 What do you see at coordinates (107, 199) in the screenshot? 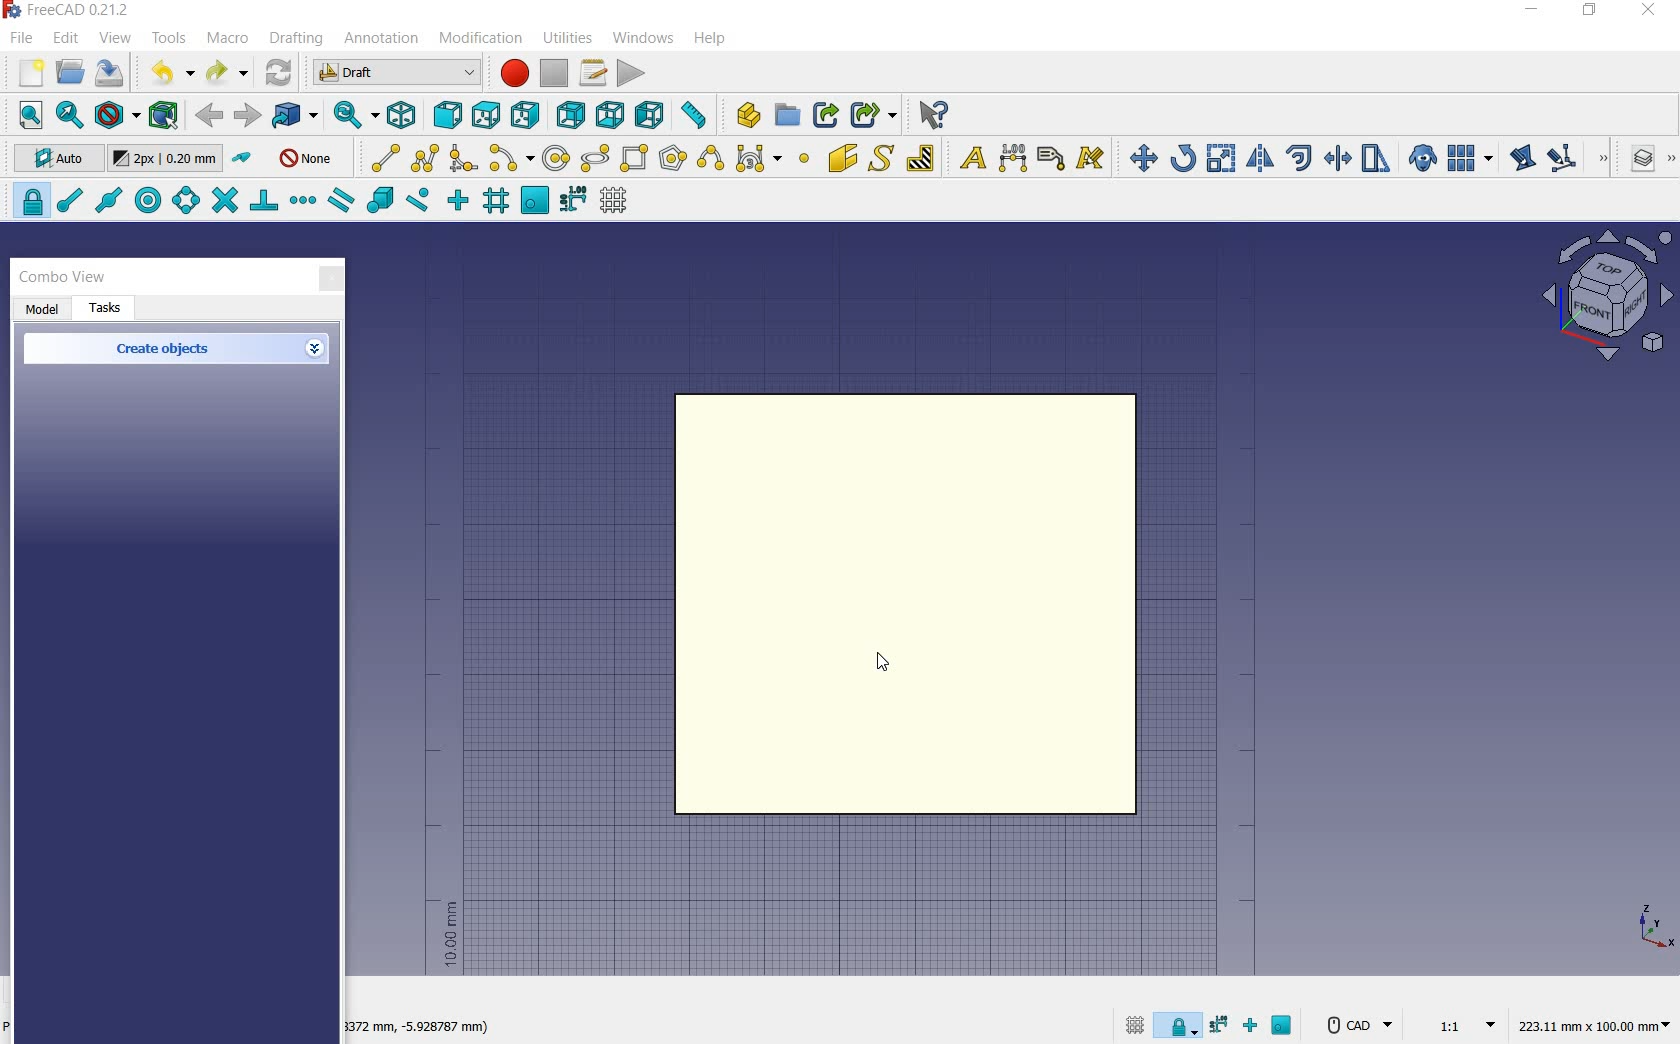
I see `snap midpoint` at bounding box center [107, 199].